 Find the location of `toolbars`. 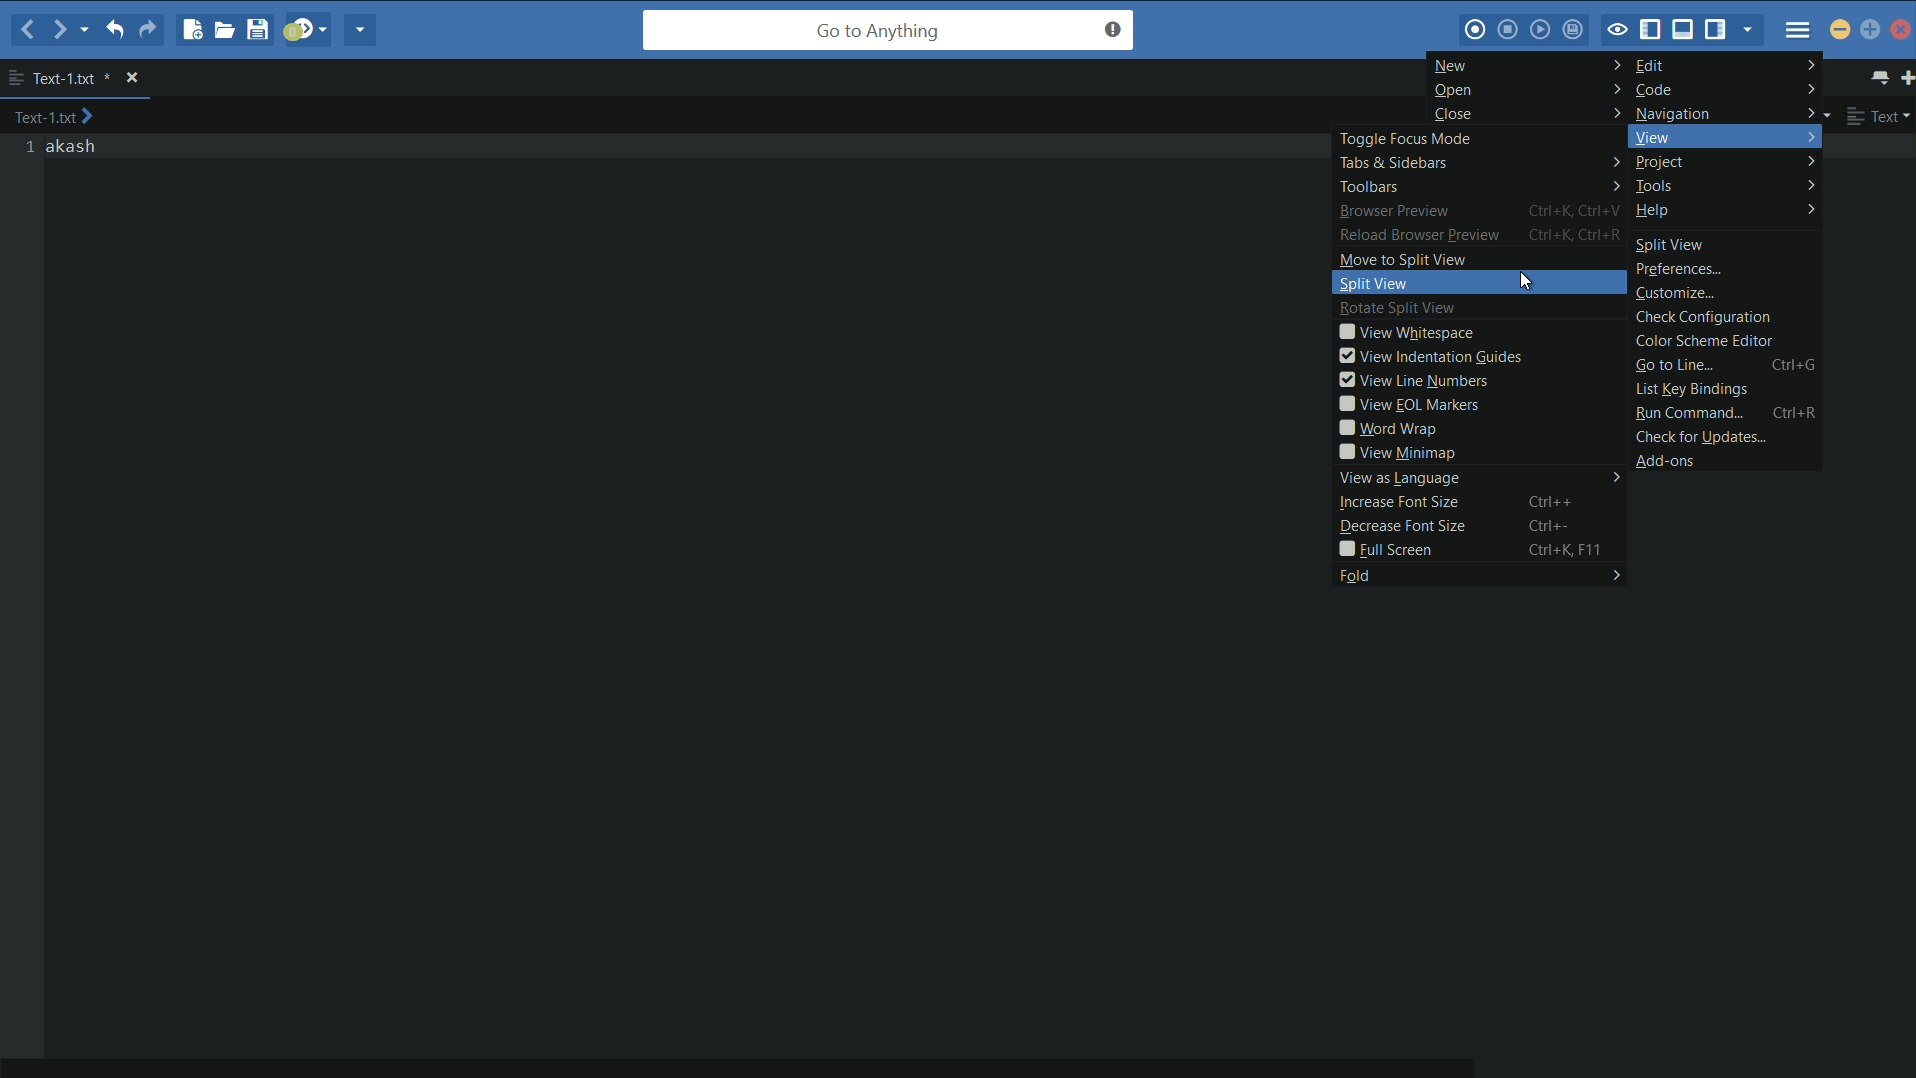

toolbars is located at coordinates (1478, 185).